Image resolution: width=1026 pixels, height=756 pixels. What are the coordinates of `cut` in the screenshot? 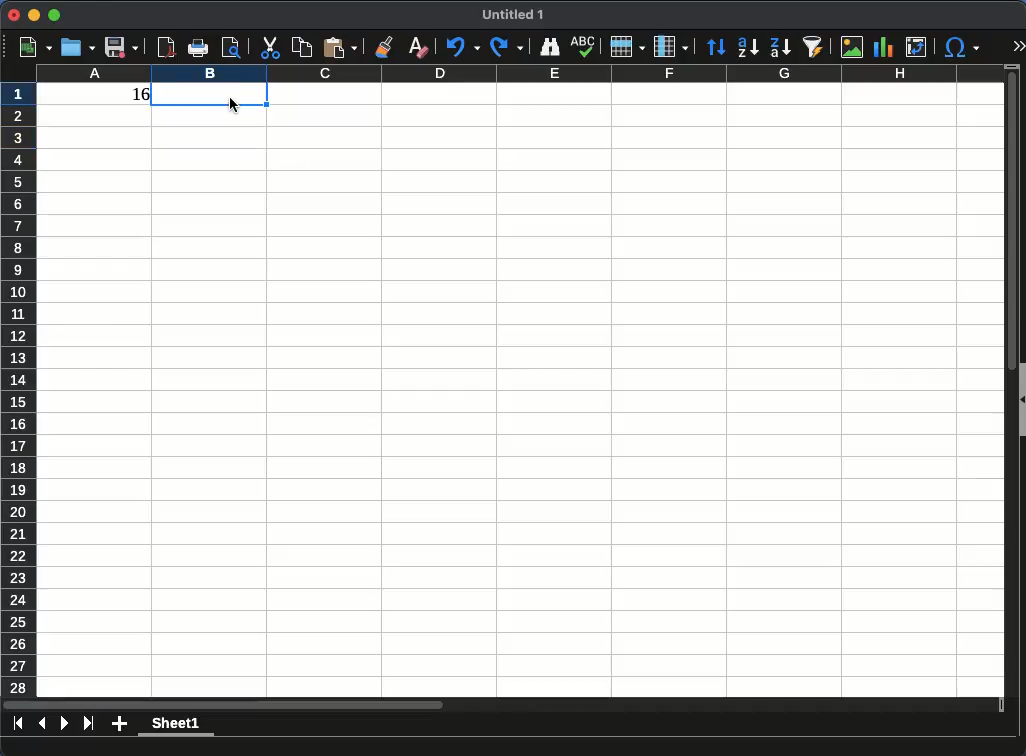 It's located at (269, 48).